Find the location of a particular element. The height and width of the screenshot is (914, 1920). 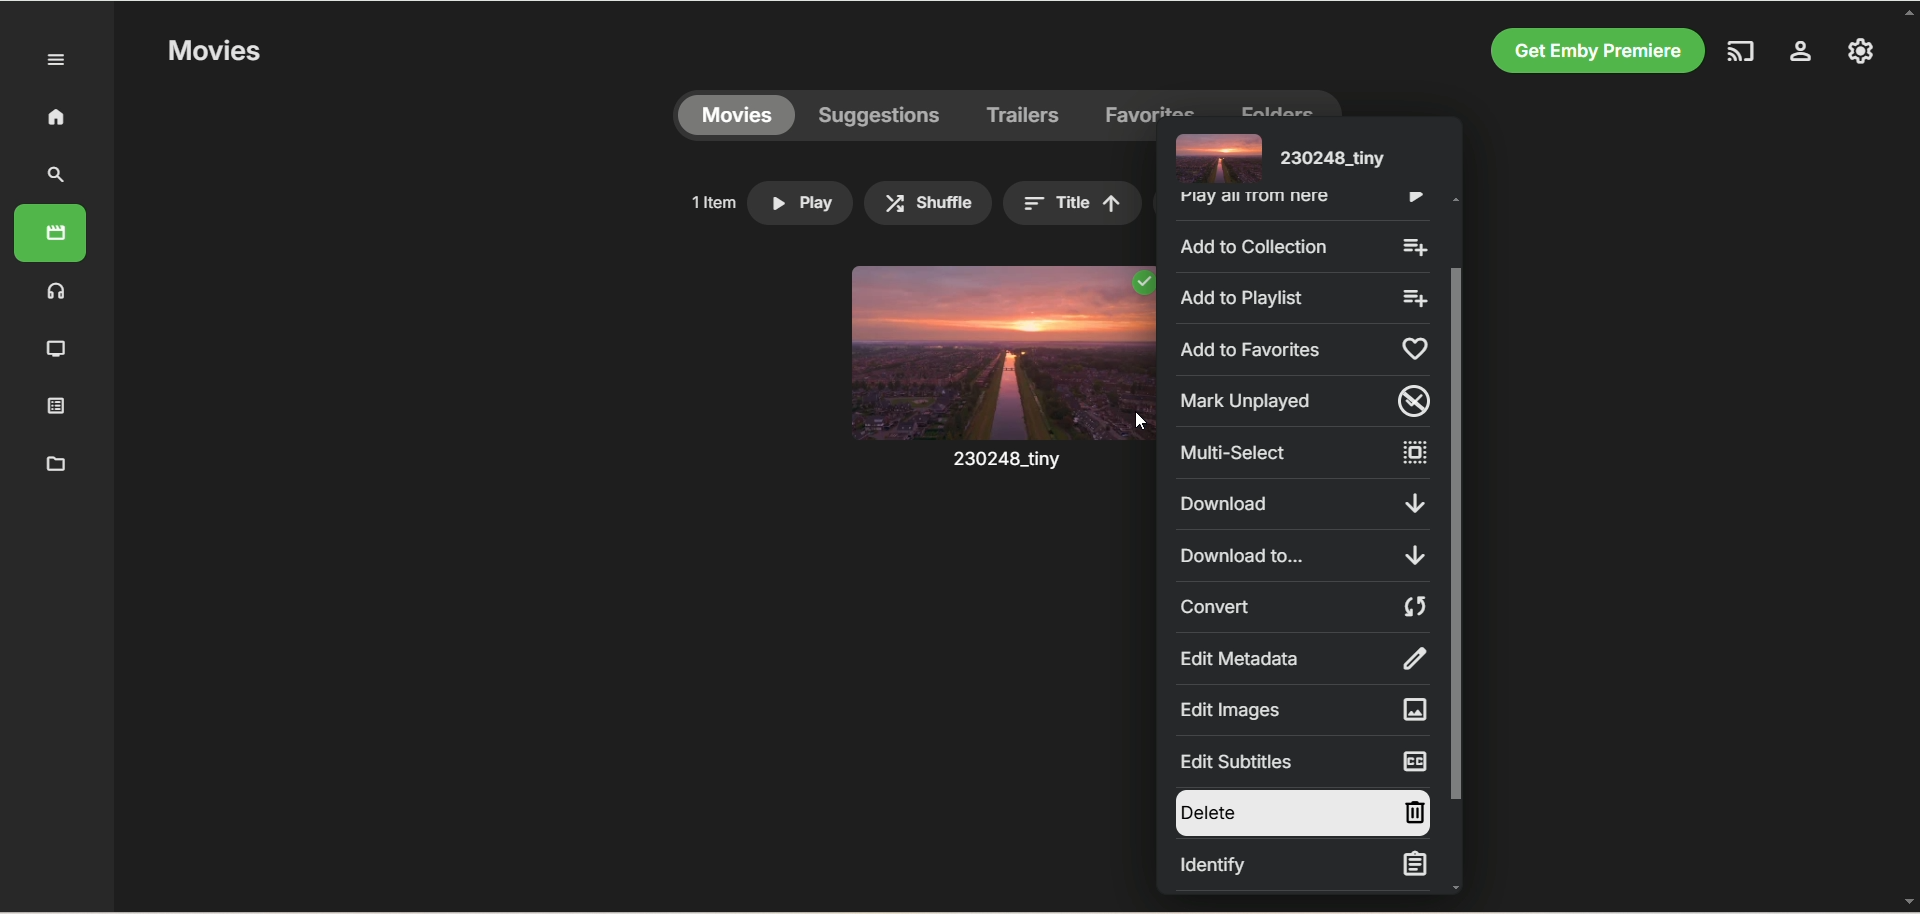

movie title is located at coordinates (1277, 157).